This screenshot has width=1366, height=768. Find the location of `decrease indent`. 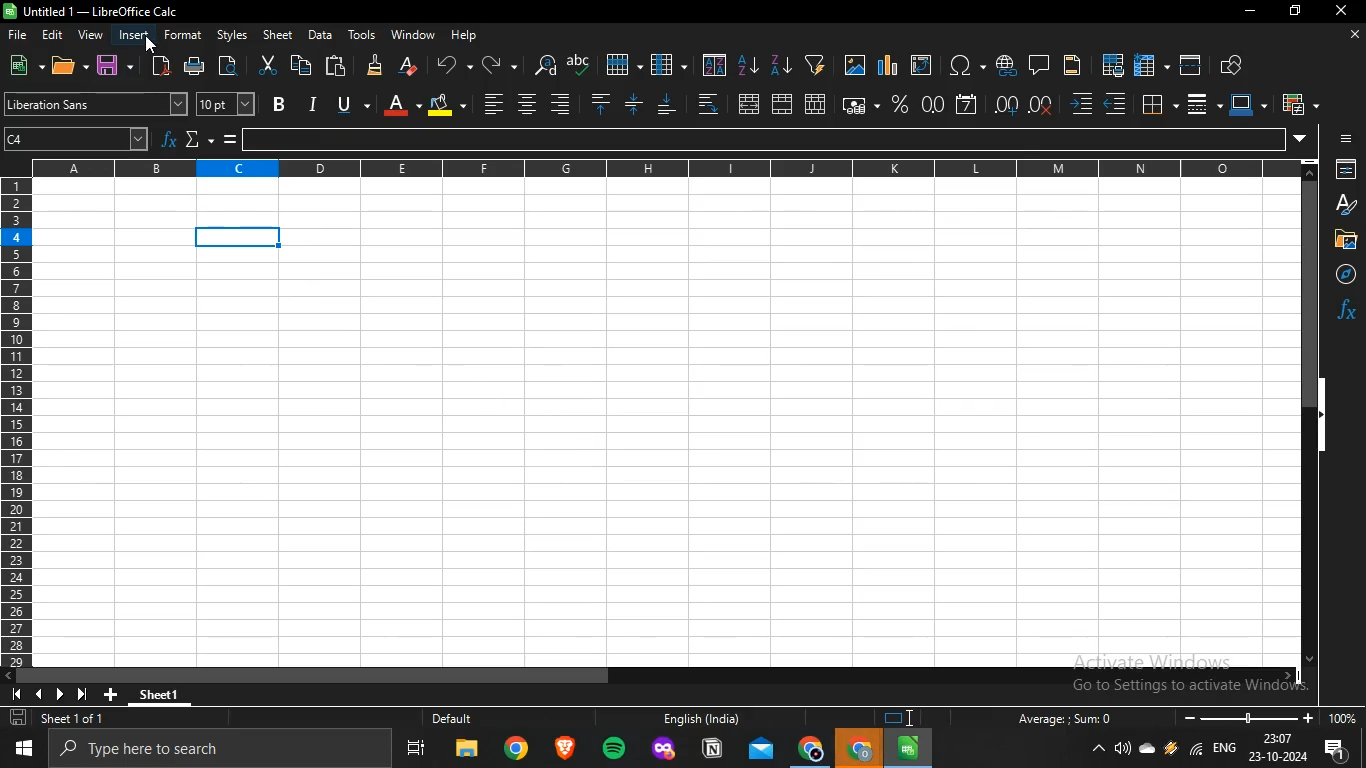

decrease indent is located at coordinates (1115, 104).